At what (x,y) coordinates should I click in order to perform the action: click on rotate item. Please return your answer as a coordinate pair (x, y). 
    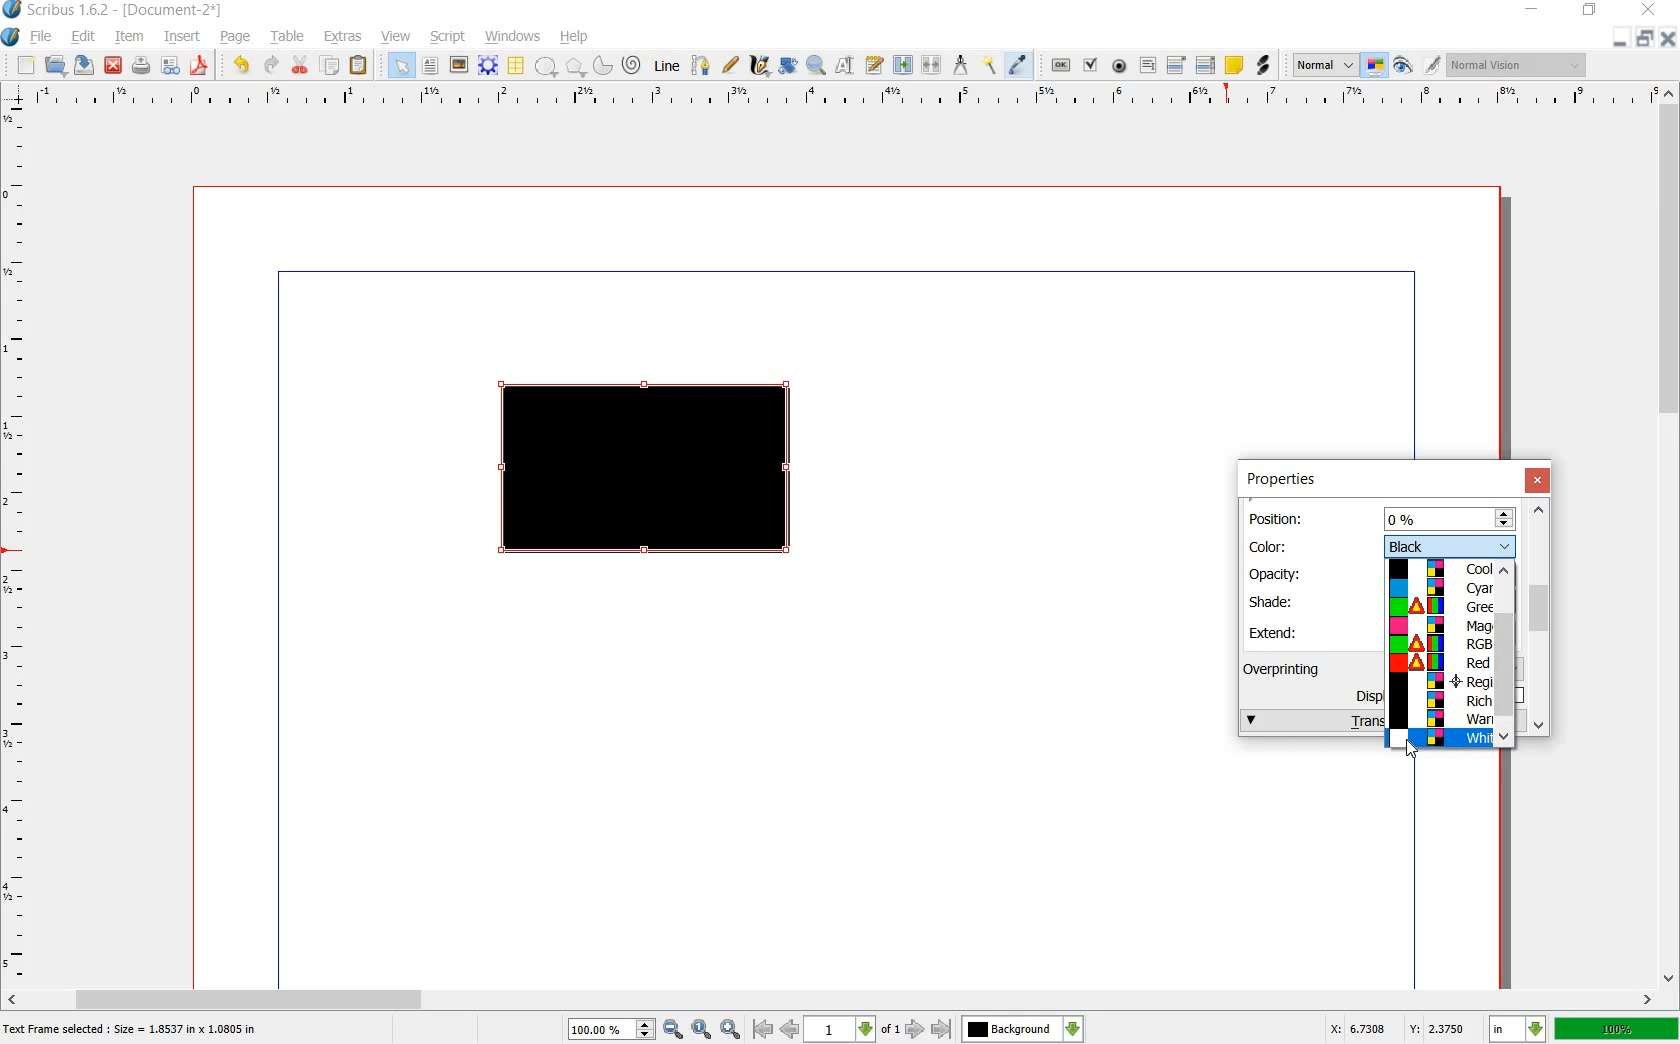
    Looking at the image, I should click on (789, 66).